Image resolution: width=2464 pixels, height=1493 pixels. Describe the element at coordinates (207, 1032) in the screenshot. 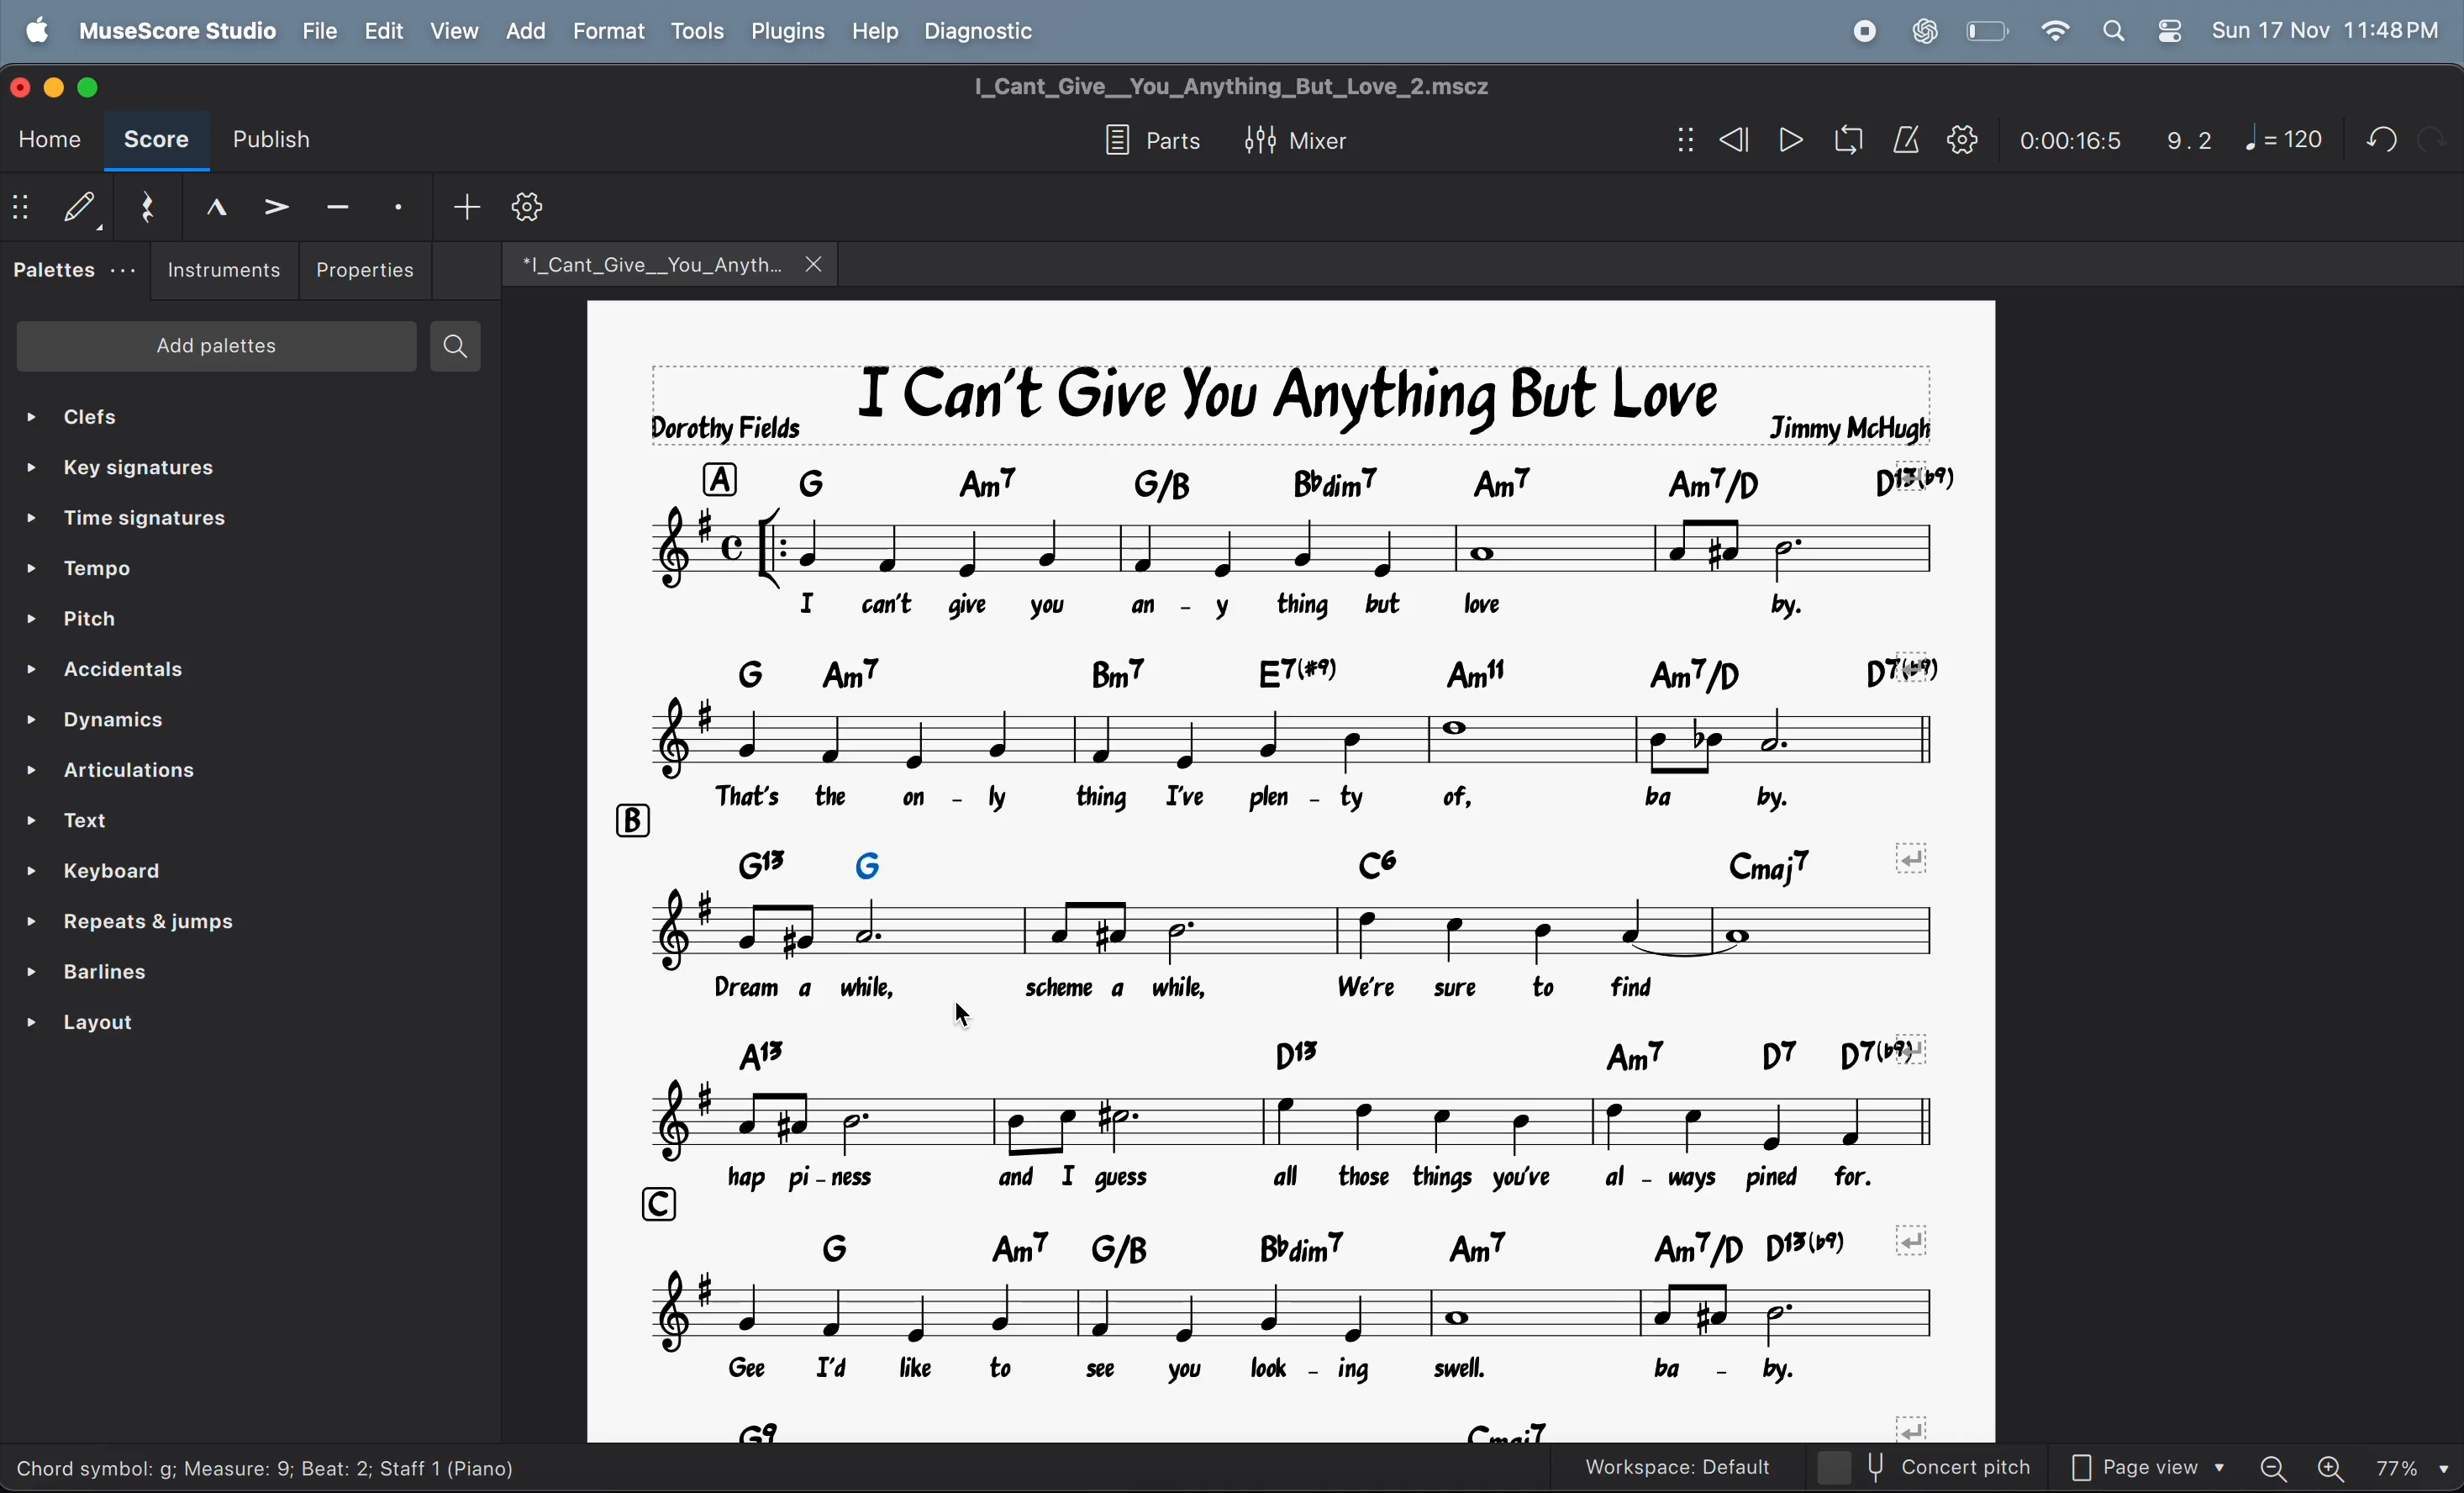

I see `layouts` at that location.